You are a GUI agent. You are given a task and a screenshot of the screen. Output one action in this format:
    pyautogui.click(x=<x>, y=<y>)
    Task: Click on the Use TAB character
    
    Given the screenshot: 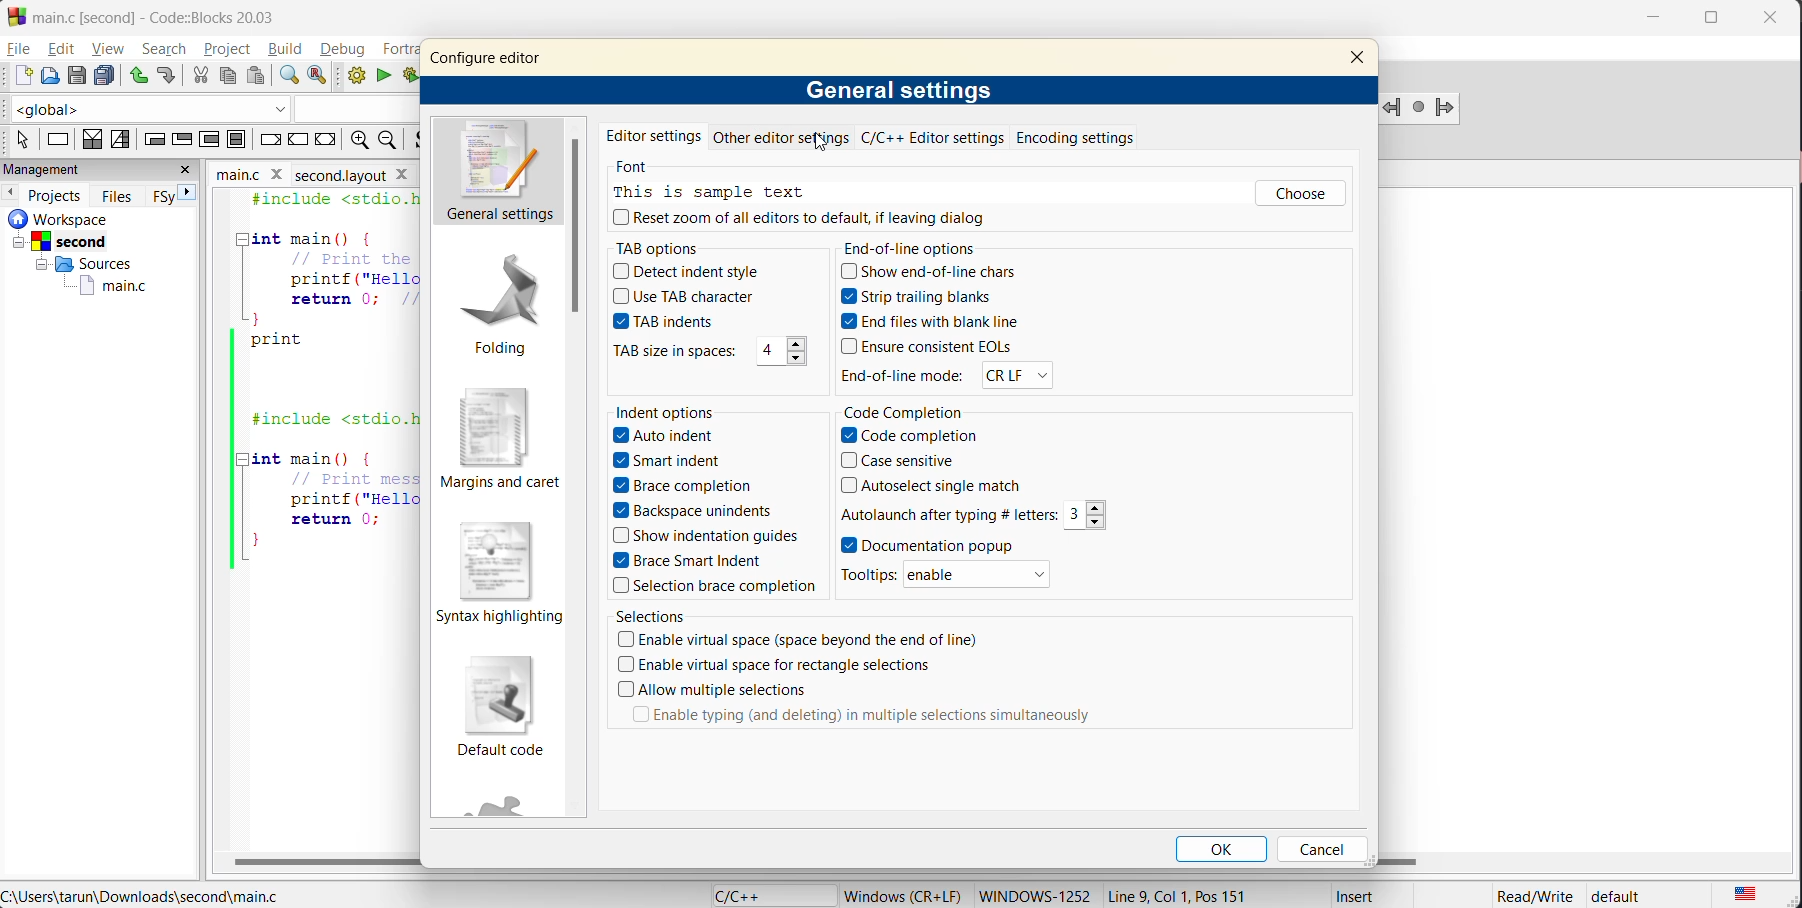 What is the action you would take?
    pyautogui.click(x=681, y=298)
    